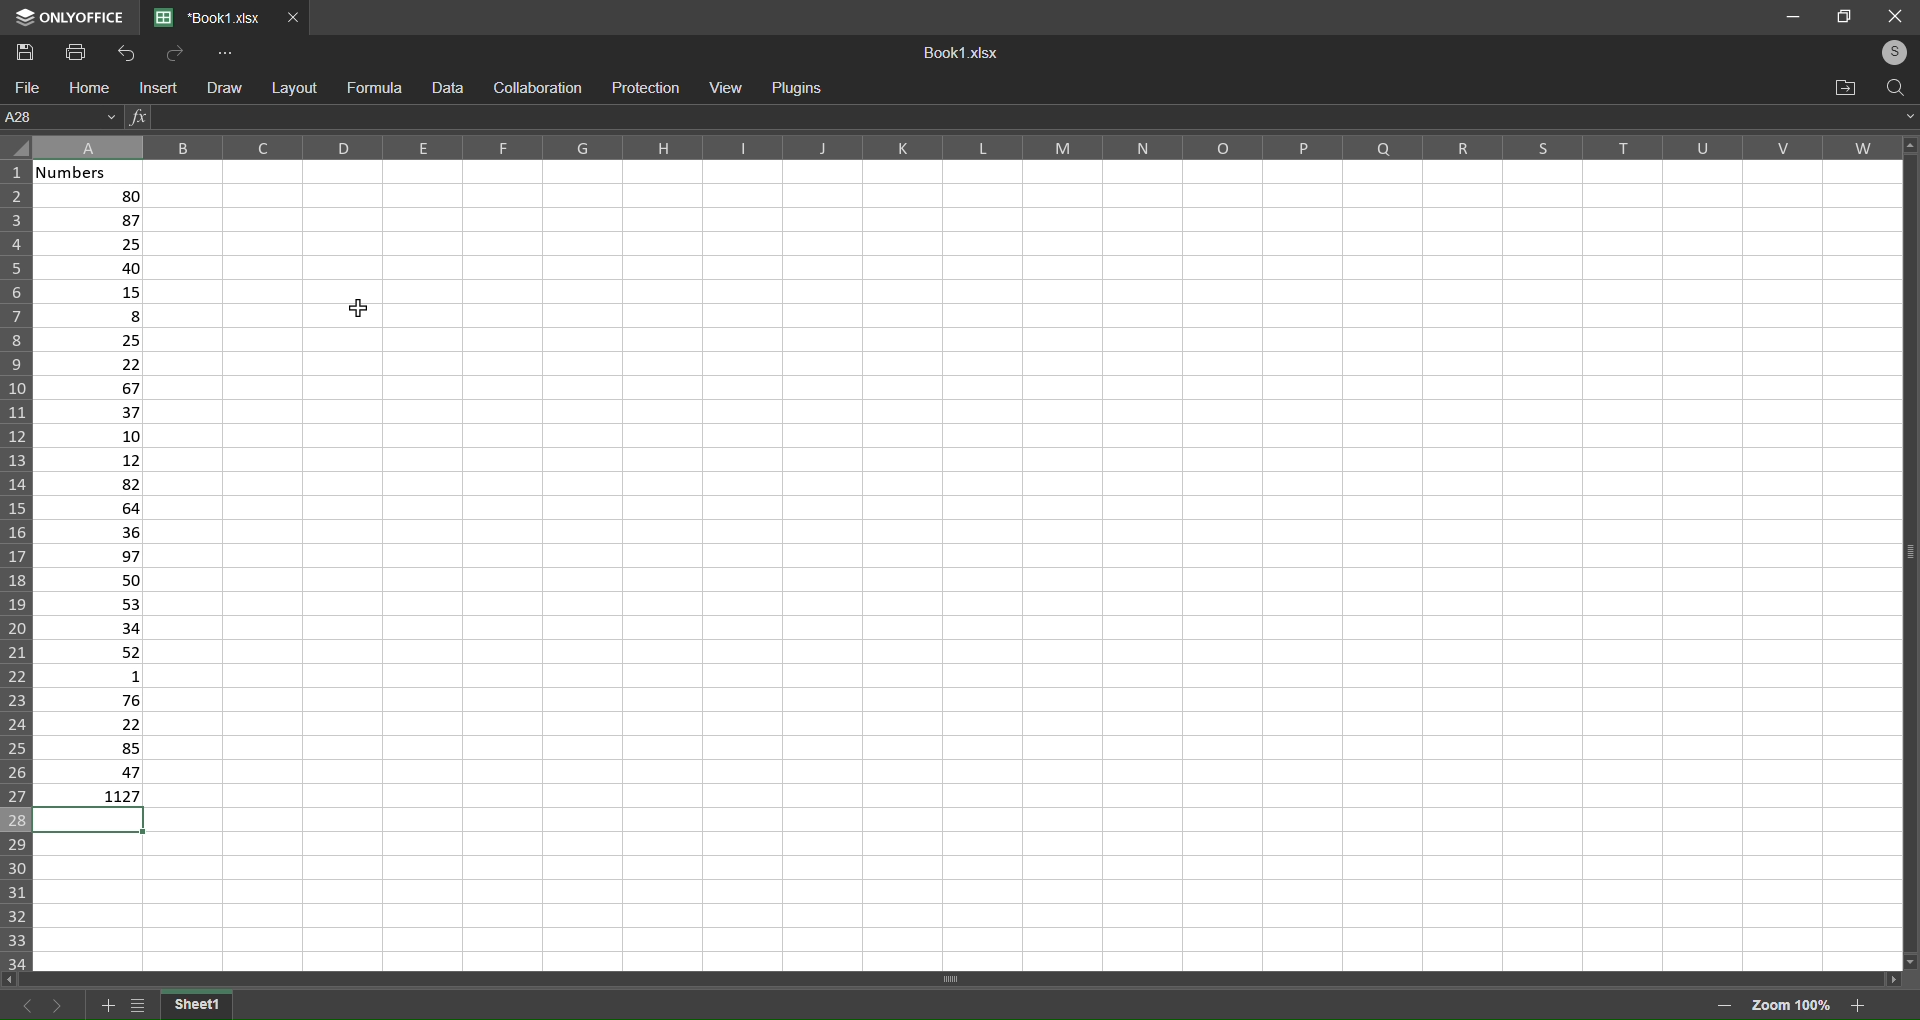 This screenshot has width=1920, height=1020. What do you see at coordinates (54, 1004) in the screenshot?
I see `next` at bounding box center [54, 1004].